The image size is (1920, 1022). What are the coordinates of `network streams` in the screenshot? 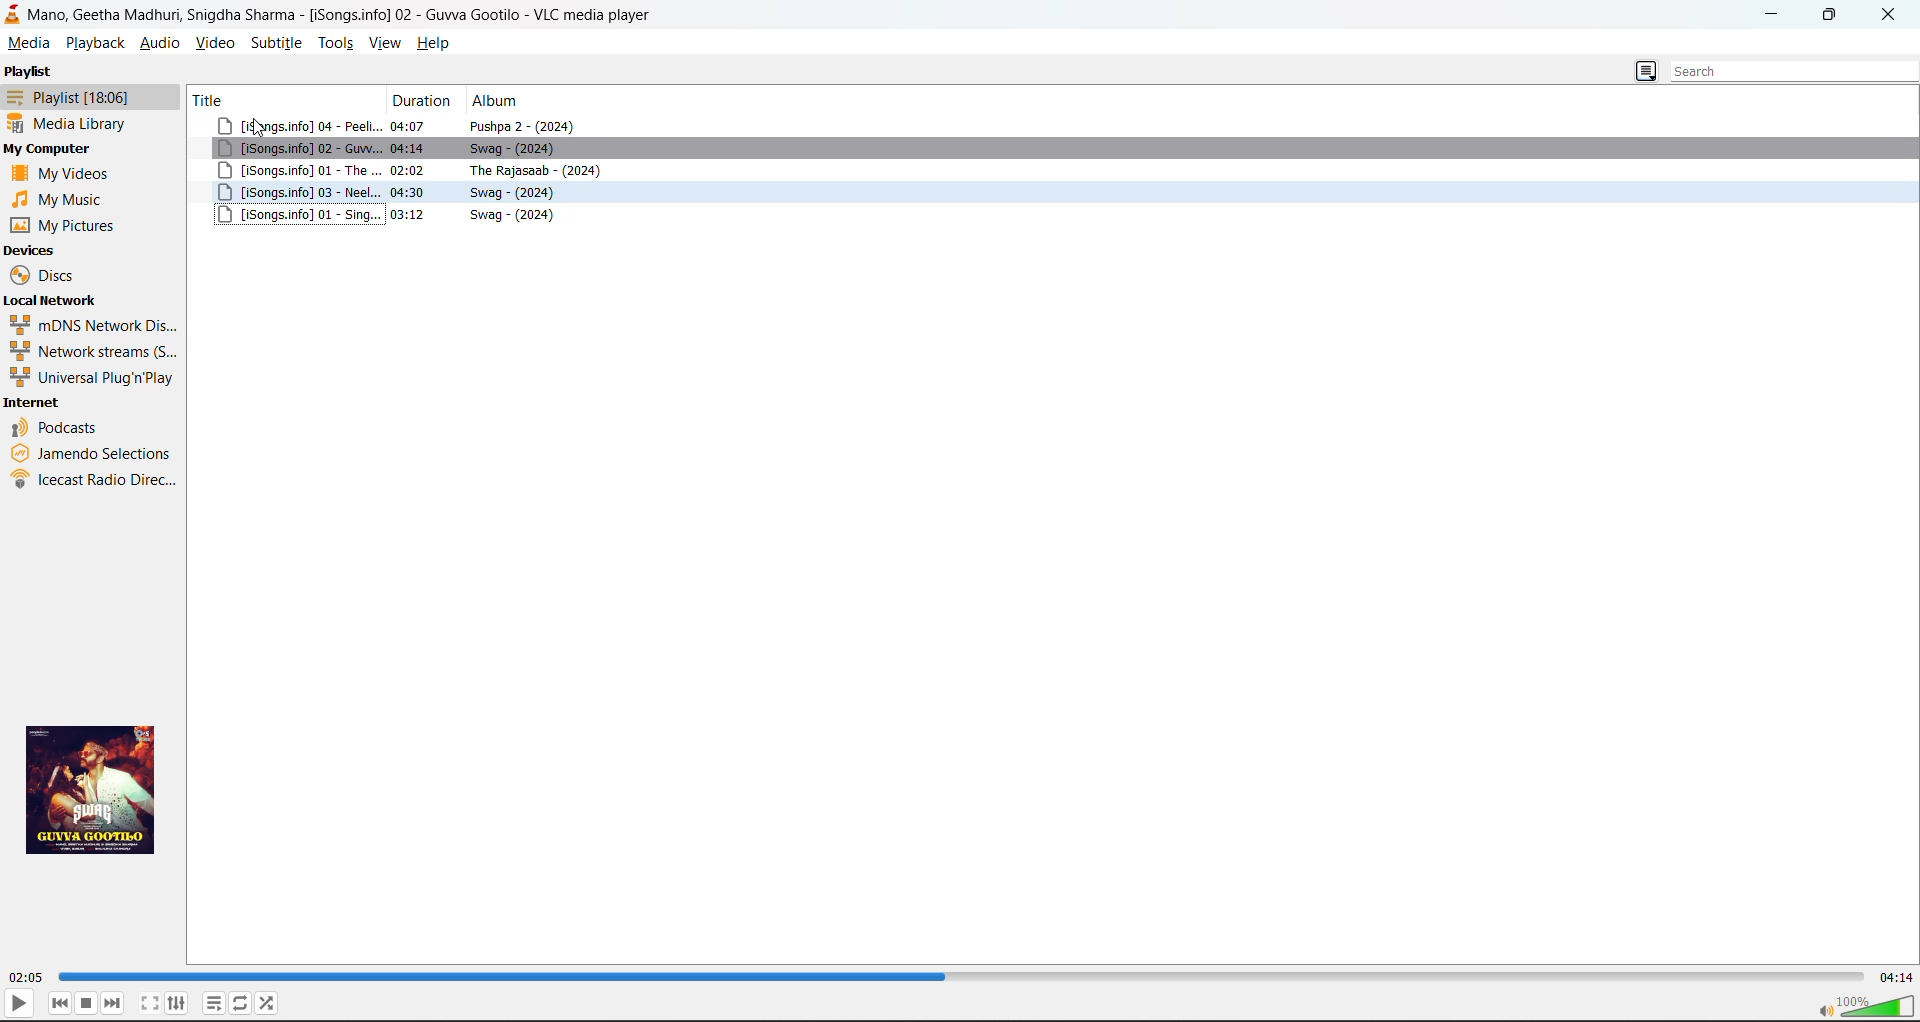 It's located at (88, 350).